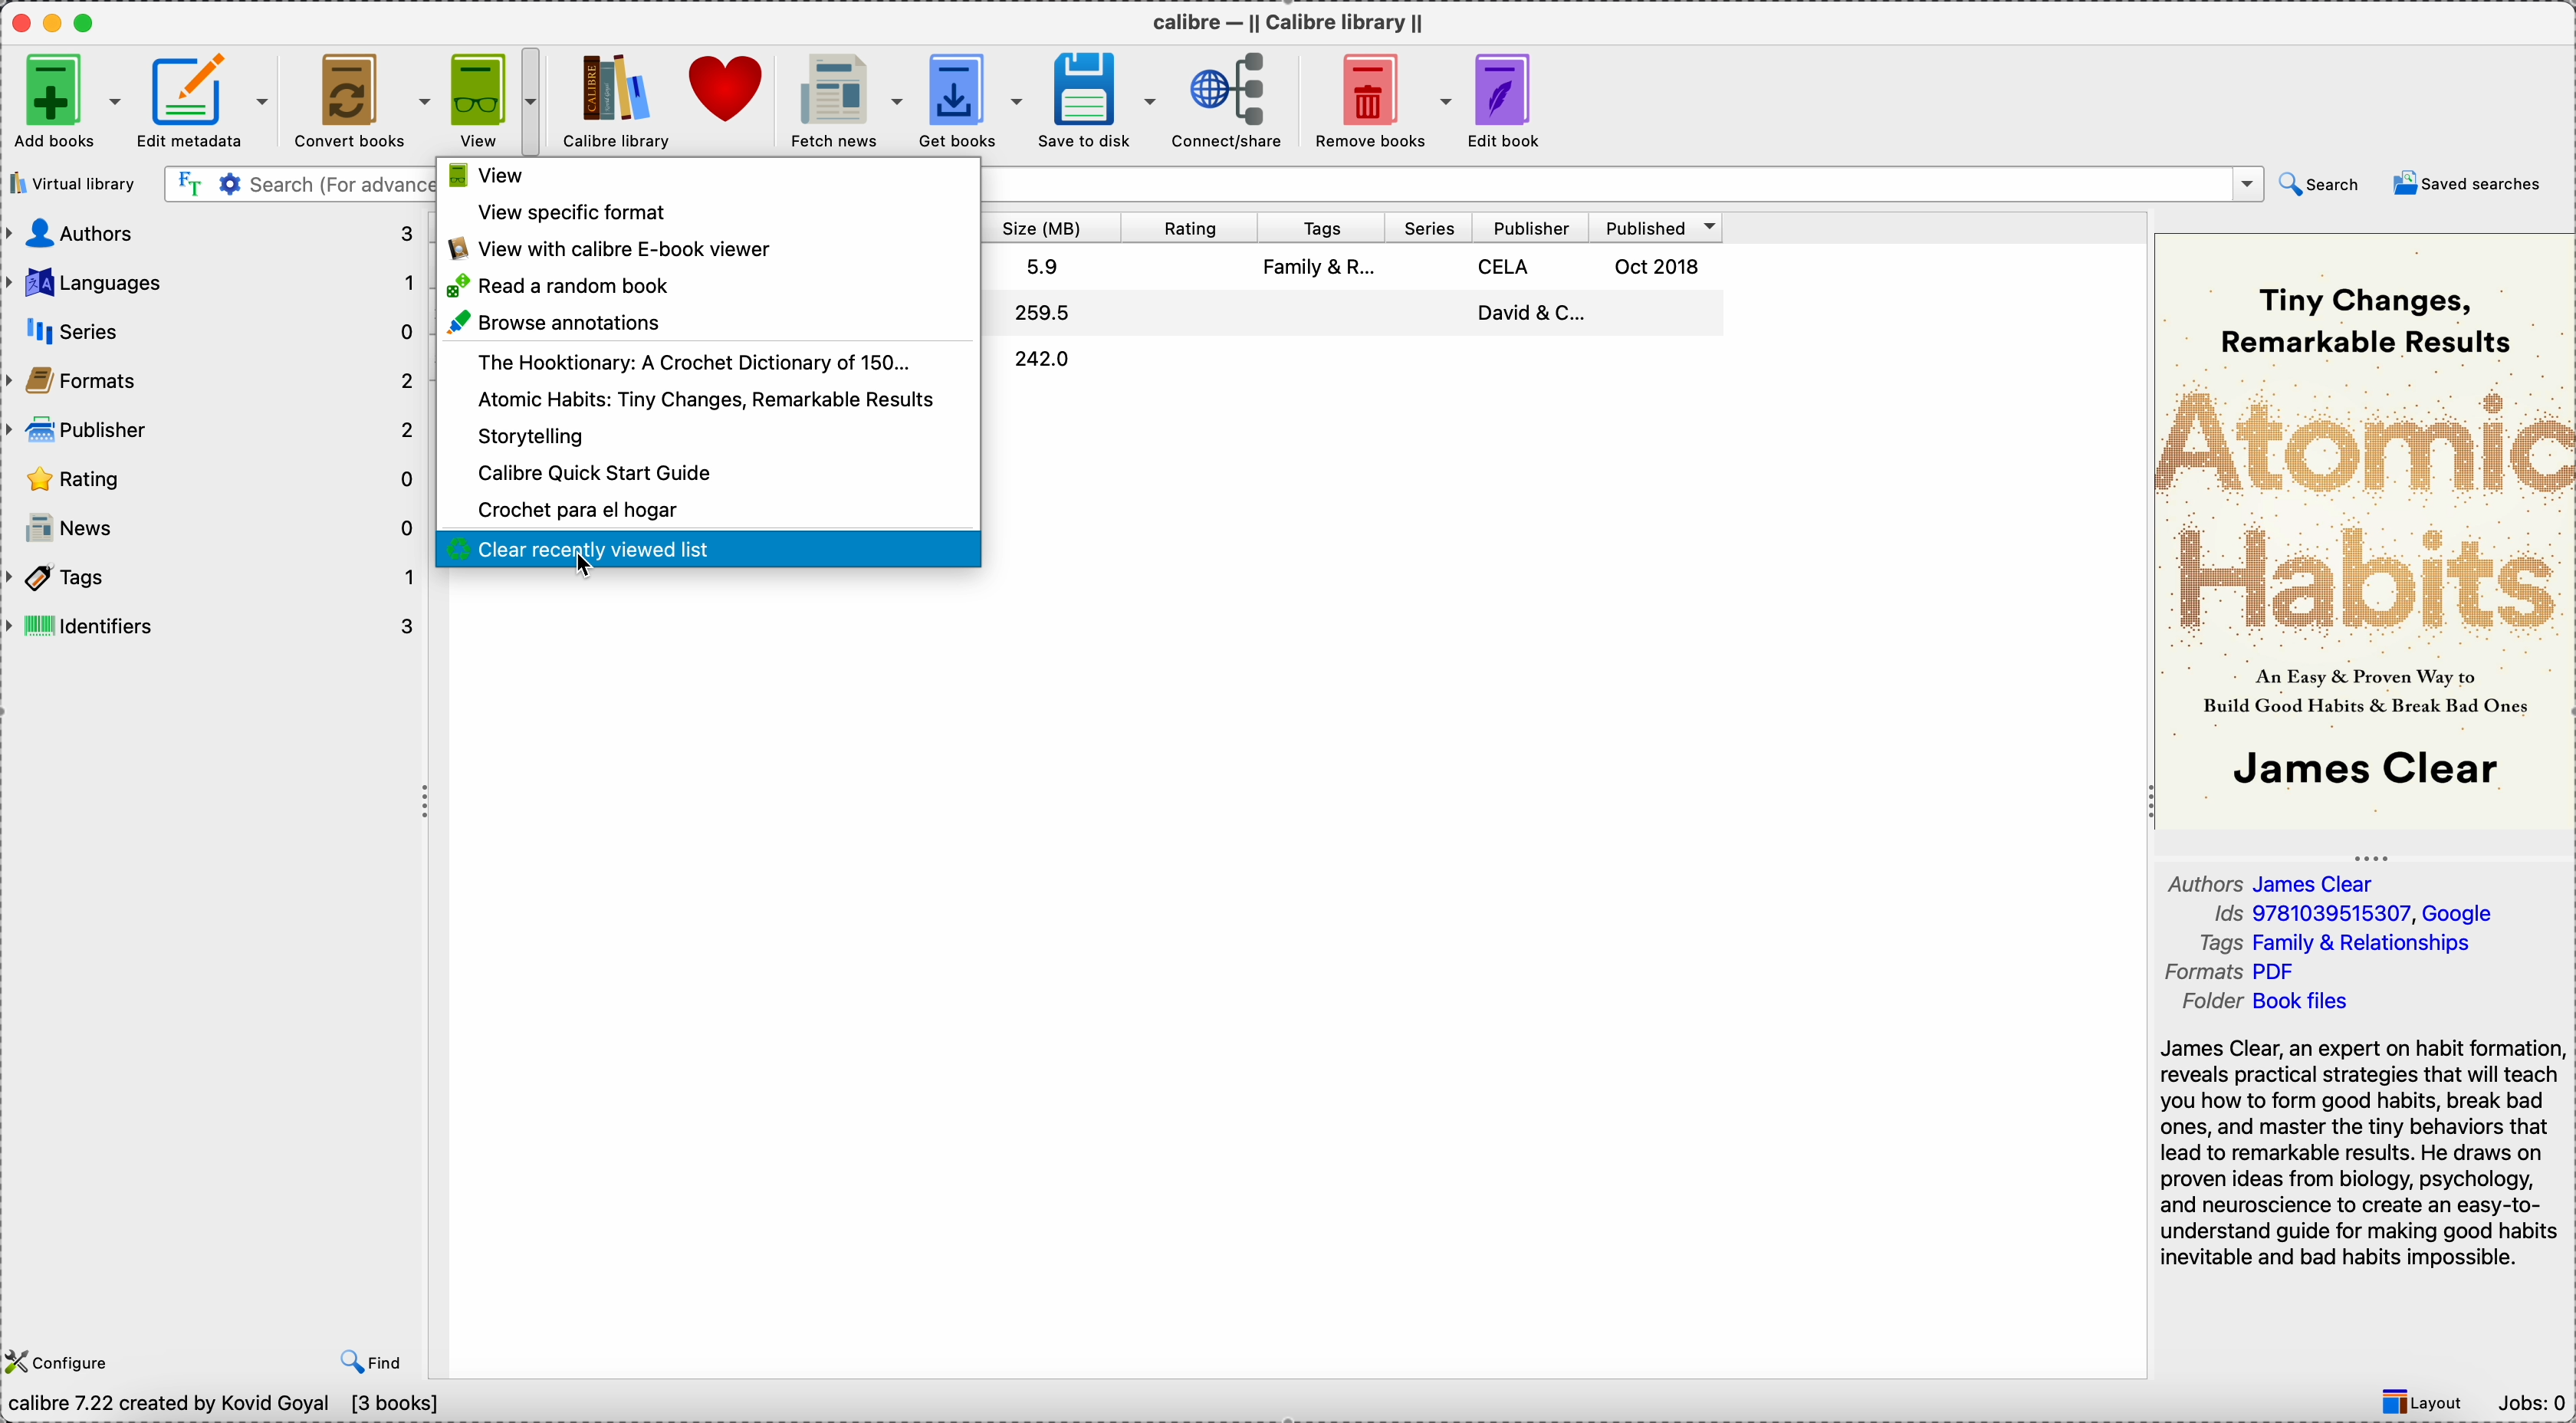  Describe the element at coordinates (211, 378) in the screenshot. I see `formats` at that location.